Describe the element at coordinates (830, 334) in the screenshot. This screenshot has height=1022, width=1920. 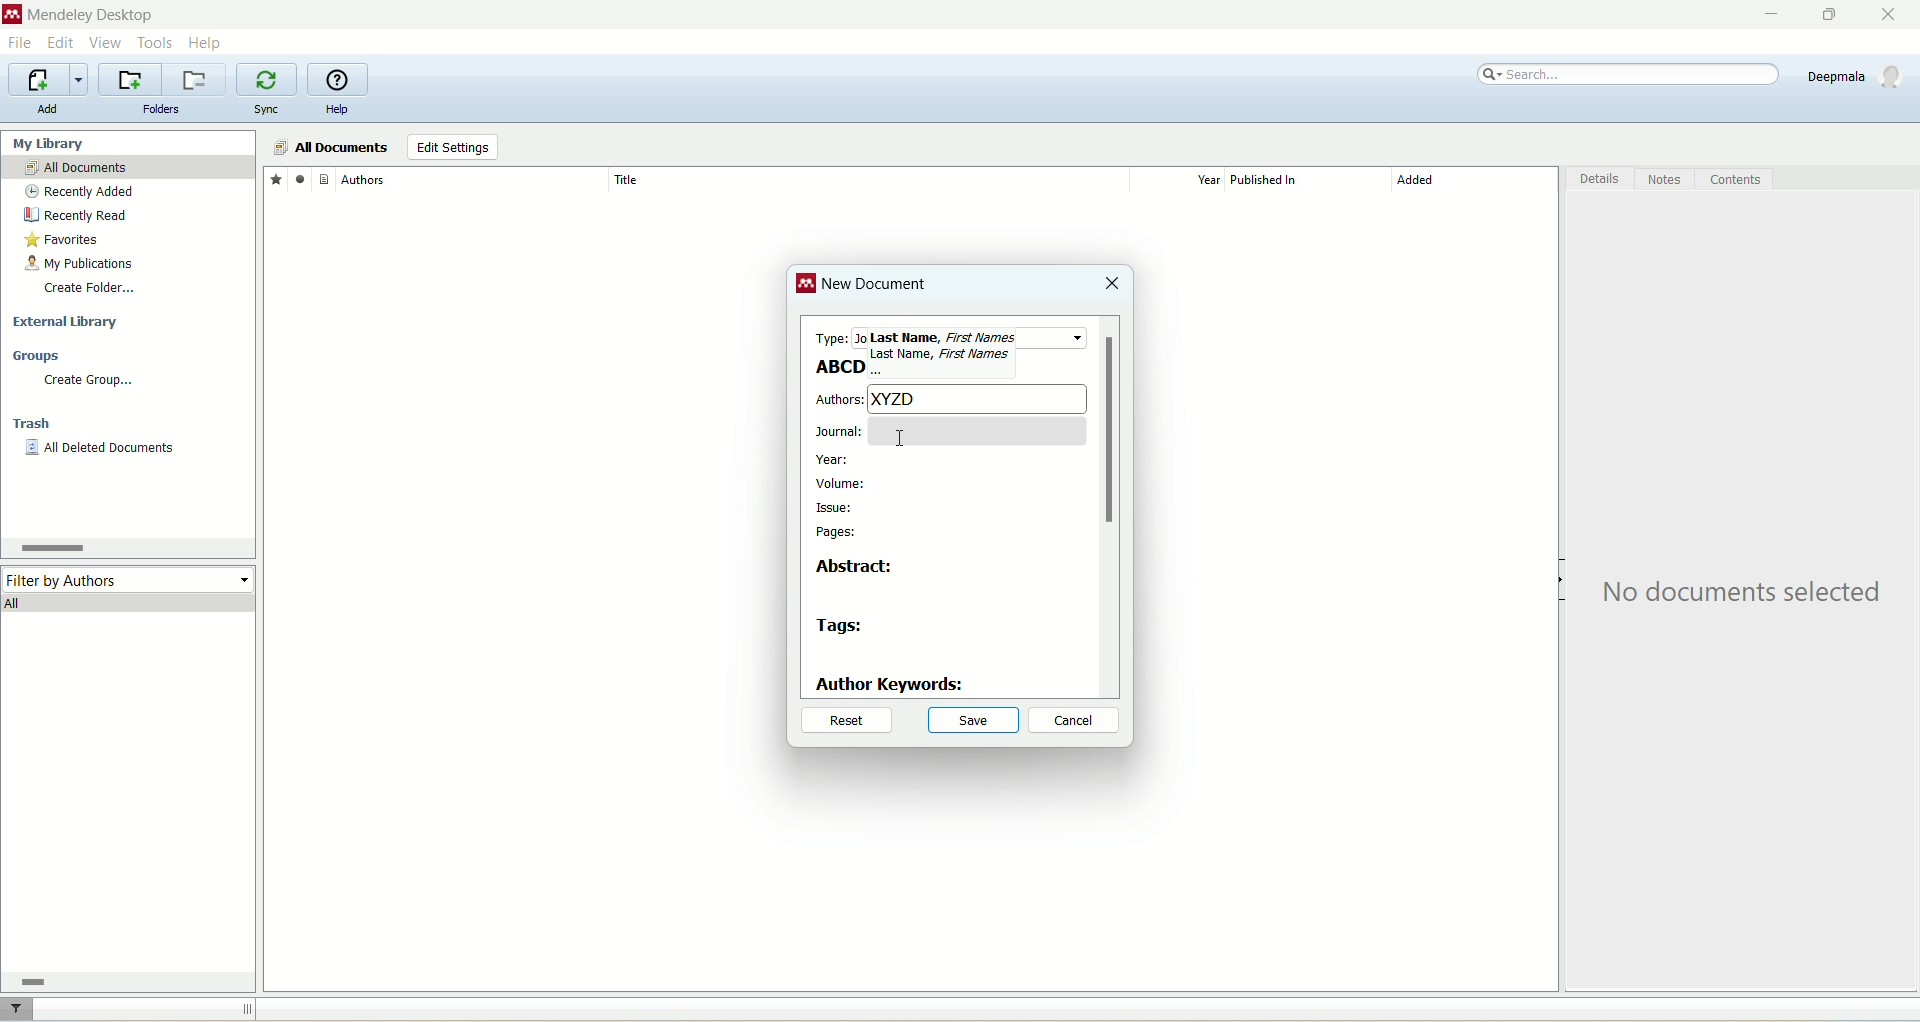
I see `type` at that location.